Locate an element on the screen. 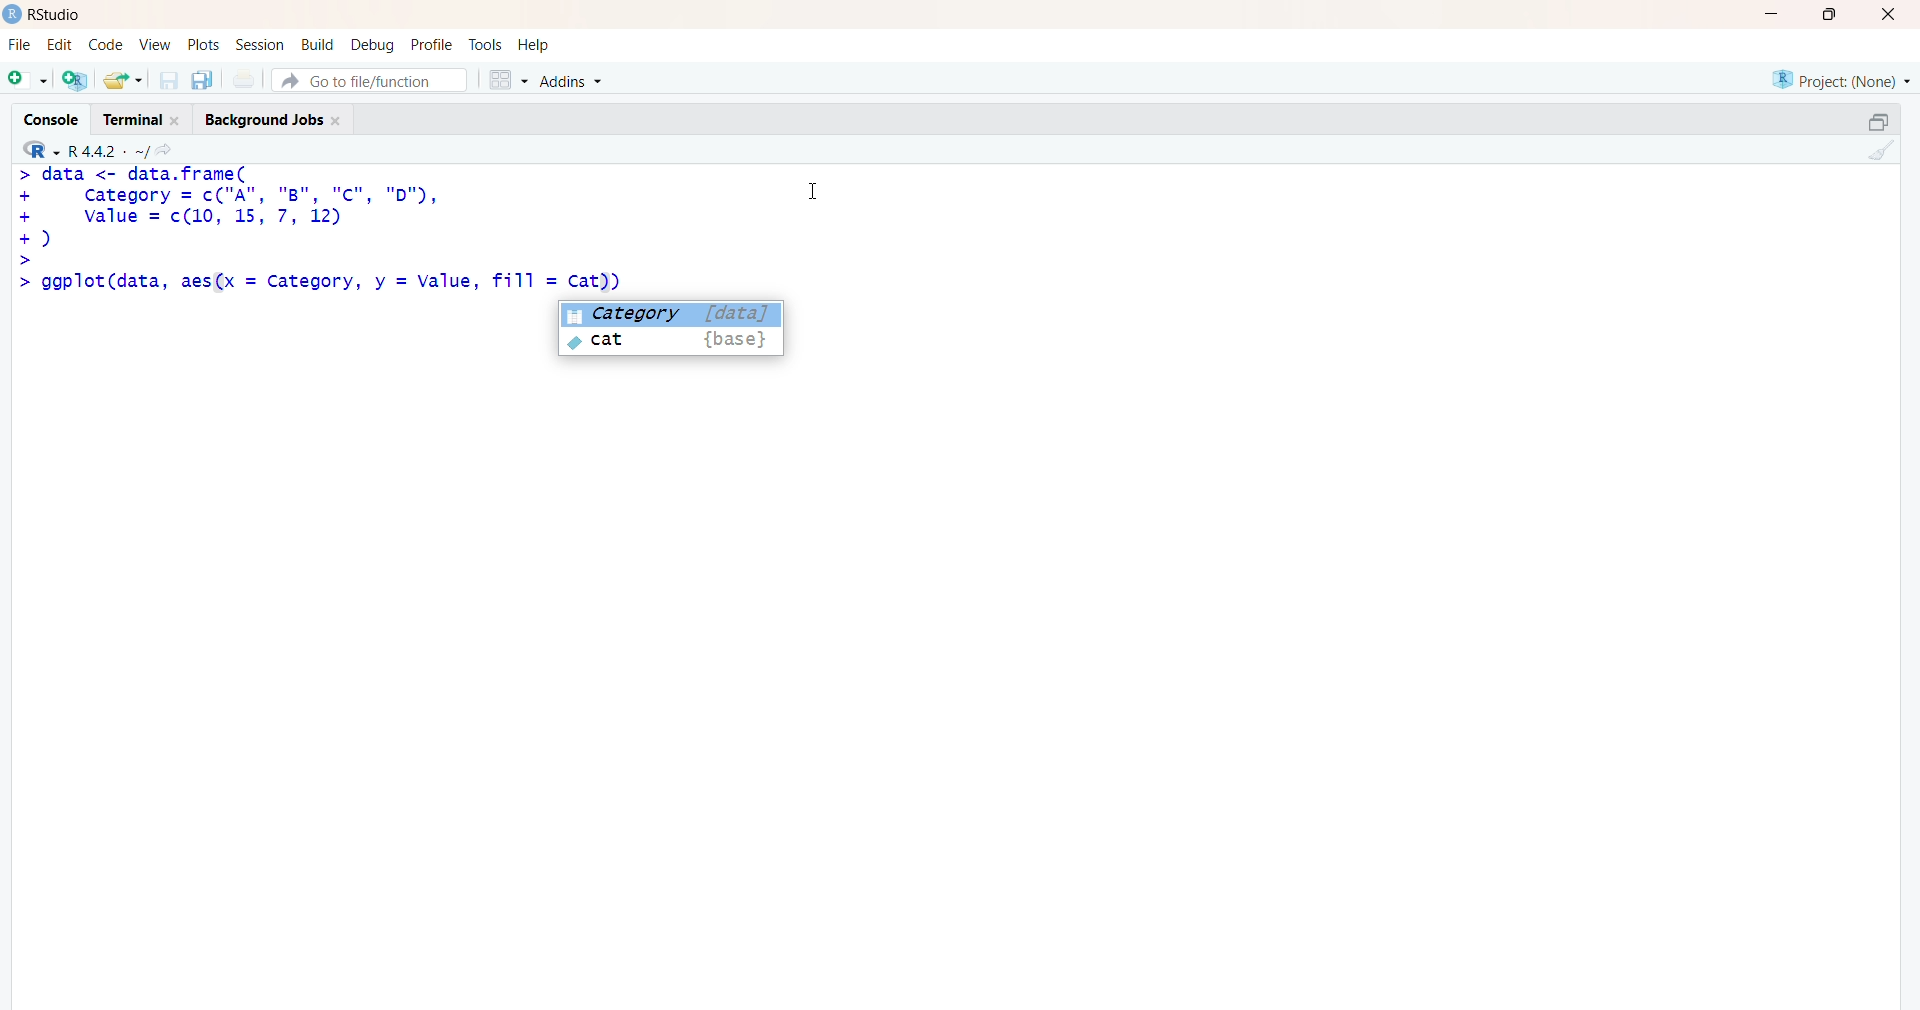   R language version - R 4.4.2 is located at coordinates (108, 149).